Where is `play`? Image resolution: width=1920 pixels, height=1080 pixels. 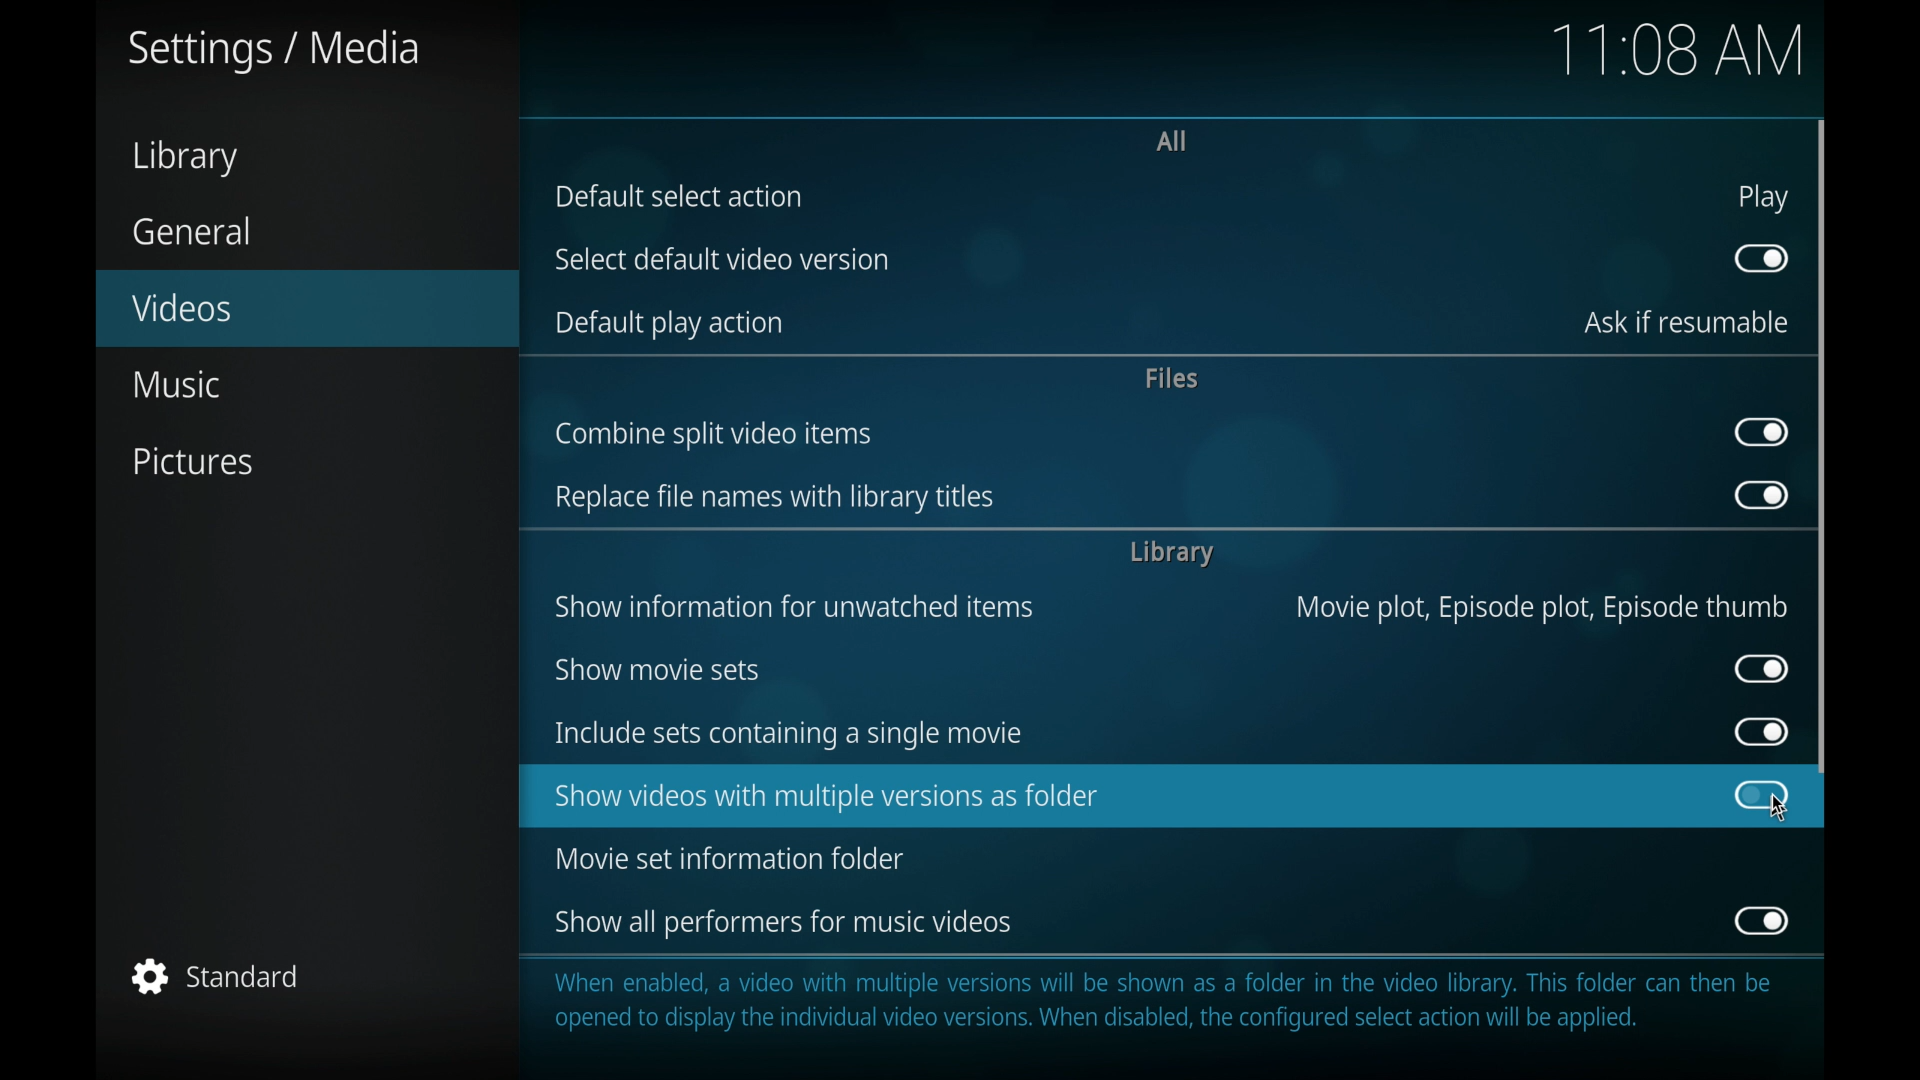
play is located at coordinates (1764, 200).